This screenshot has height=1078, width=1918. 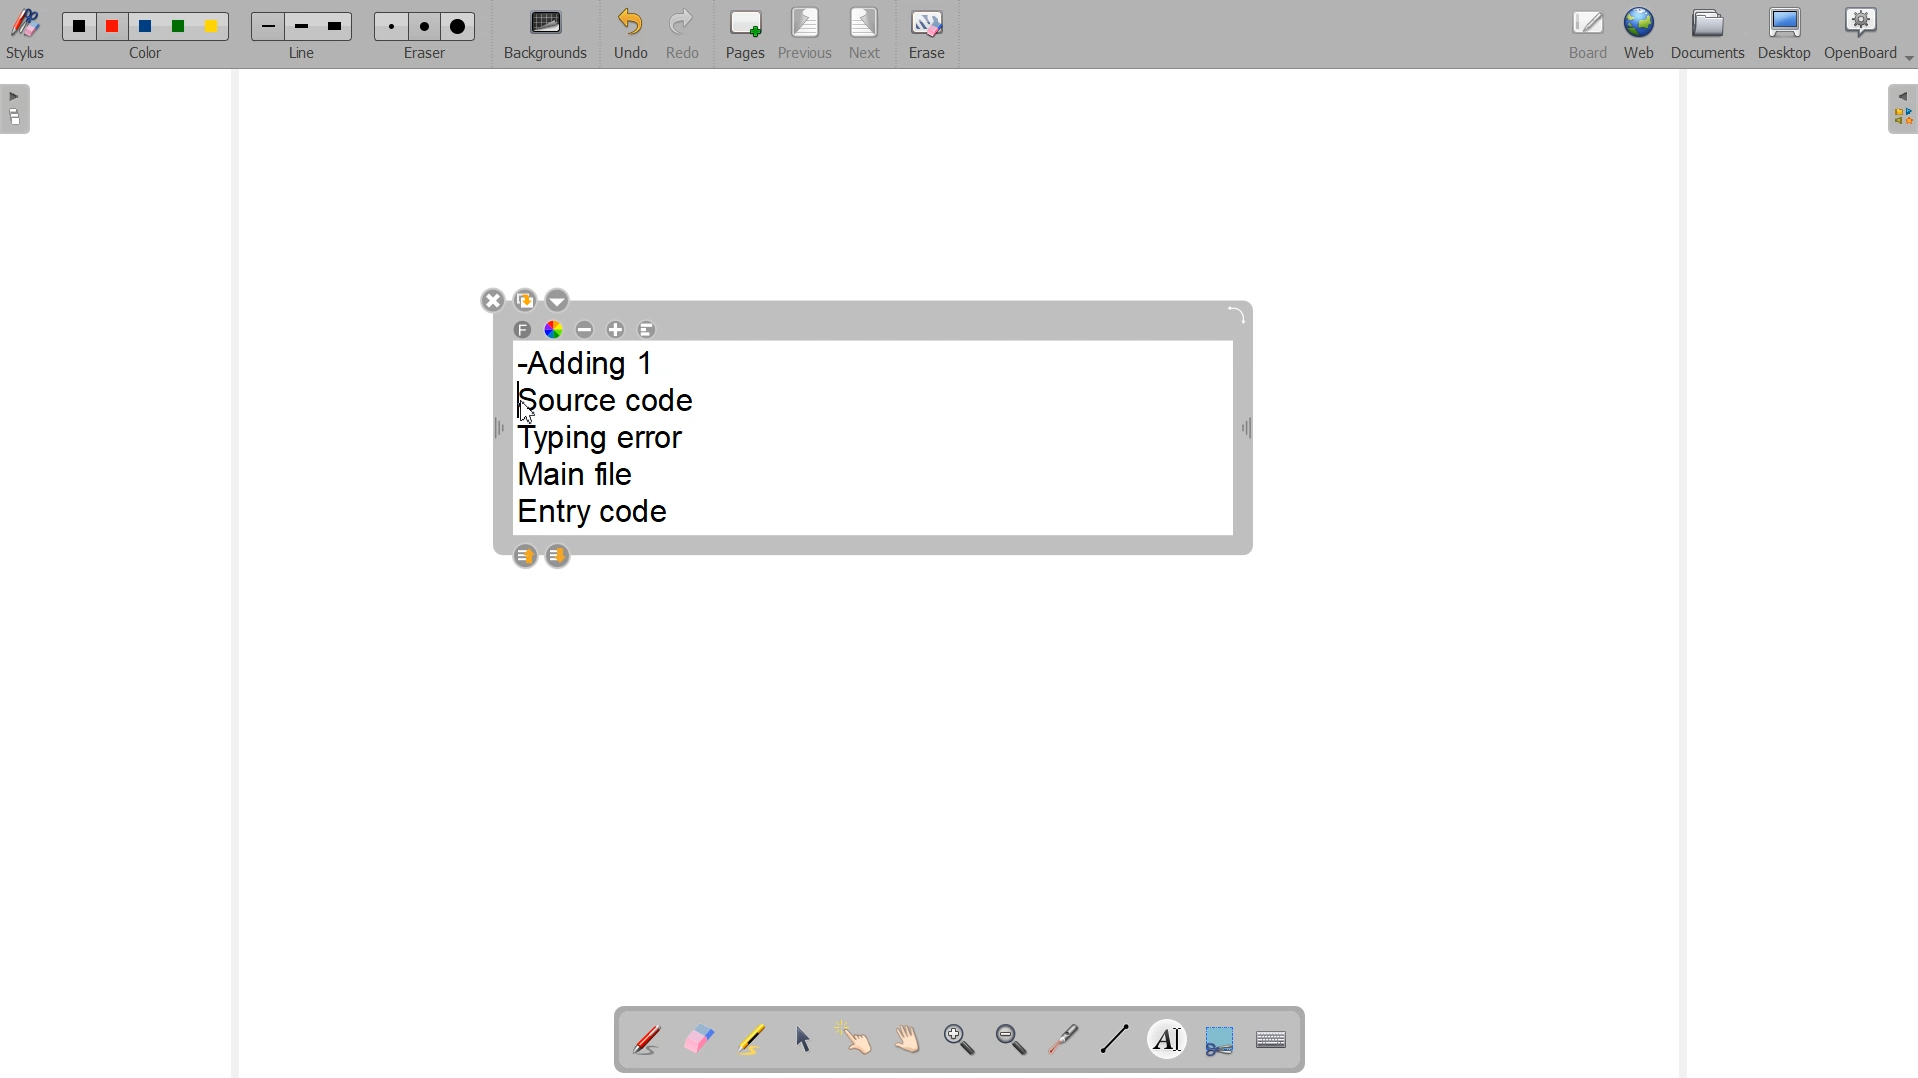 I want to click on Eraser, so click(x=423, y=54).